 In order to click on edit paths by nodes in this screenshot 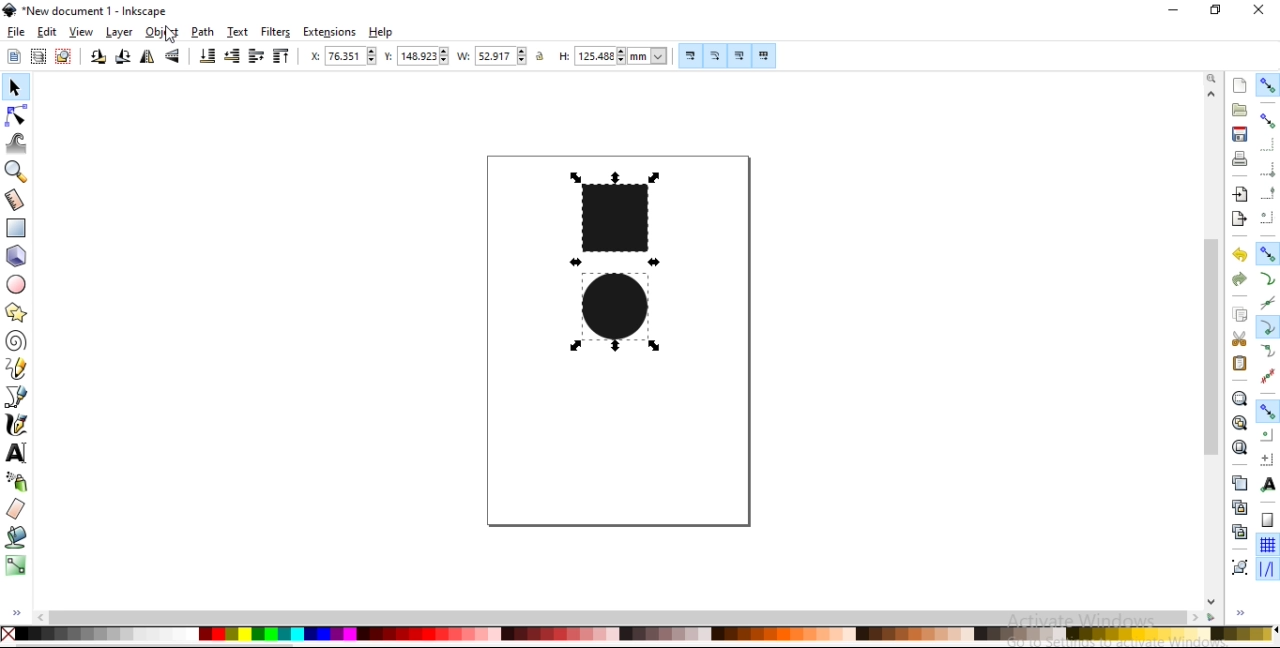, I will do `click(19, 116)`.